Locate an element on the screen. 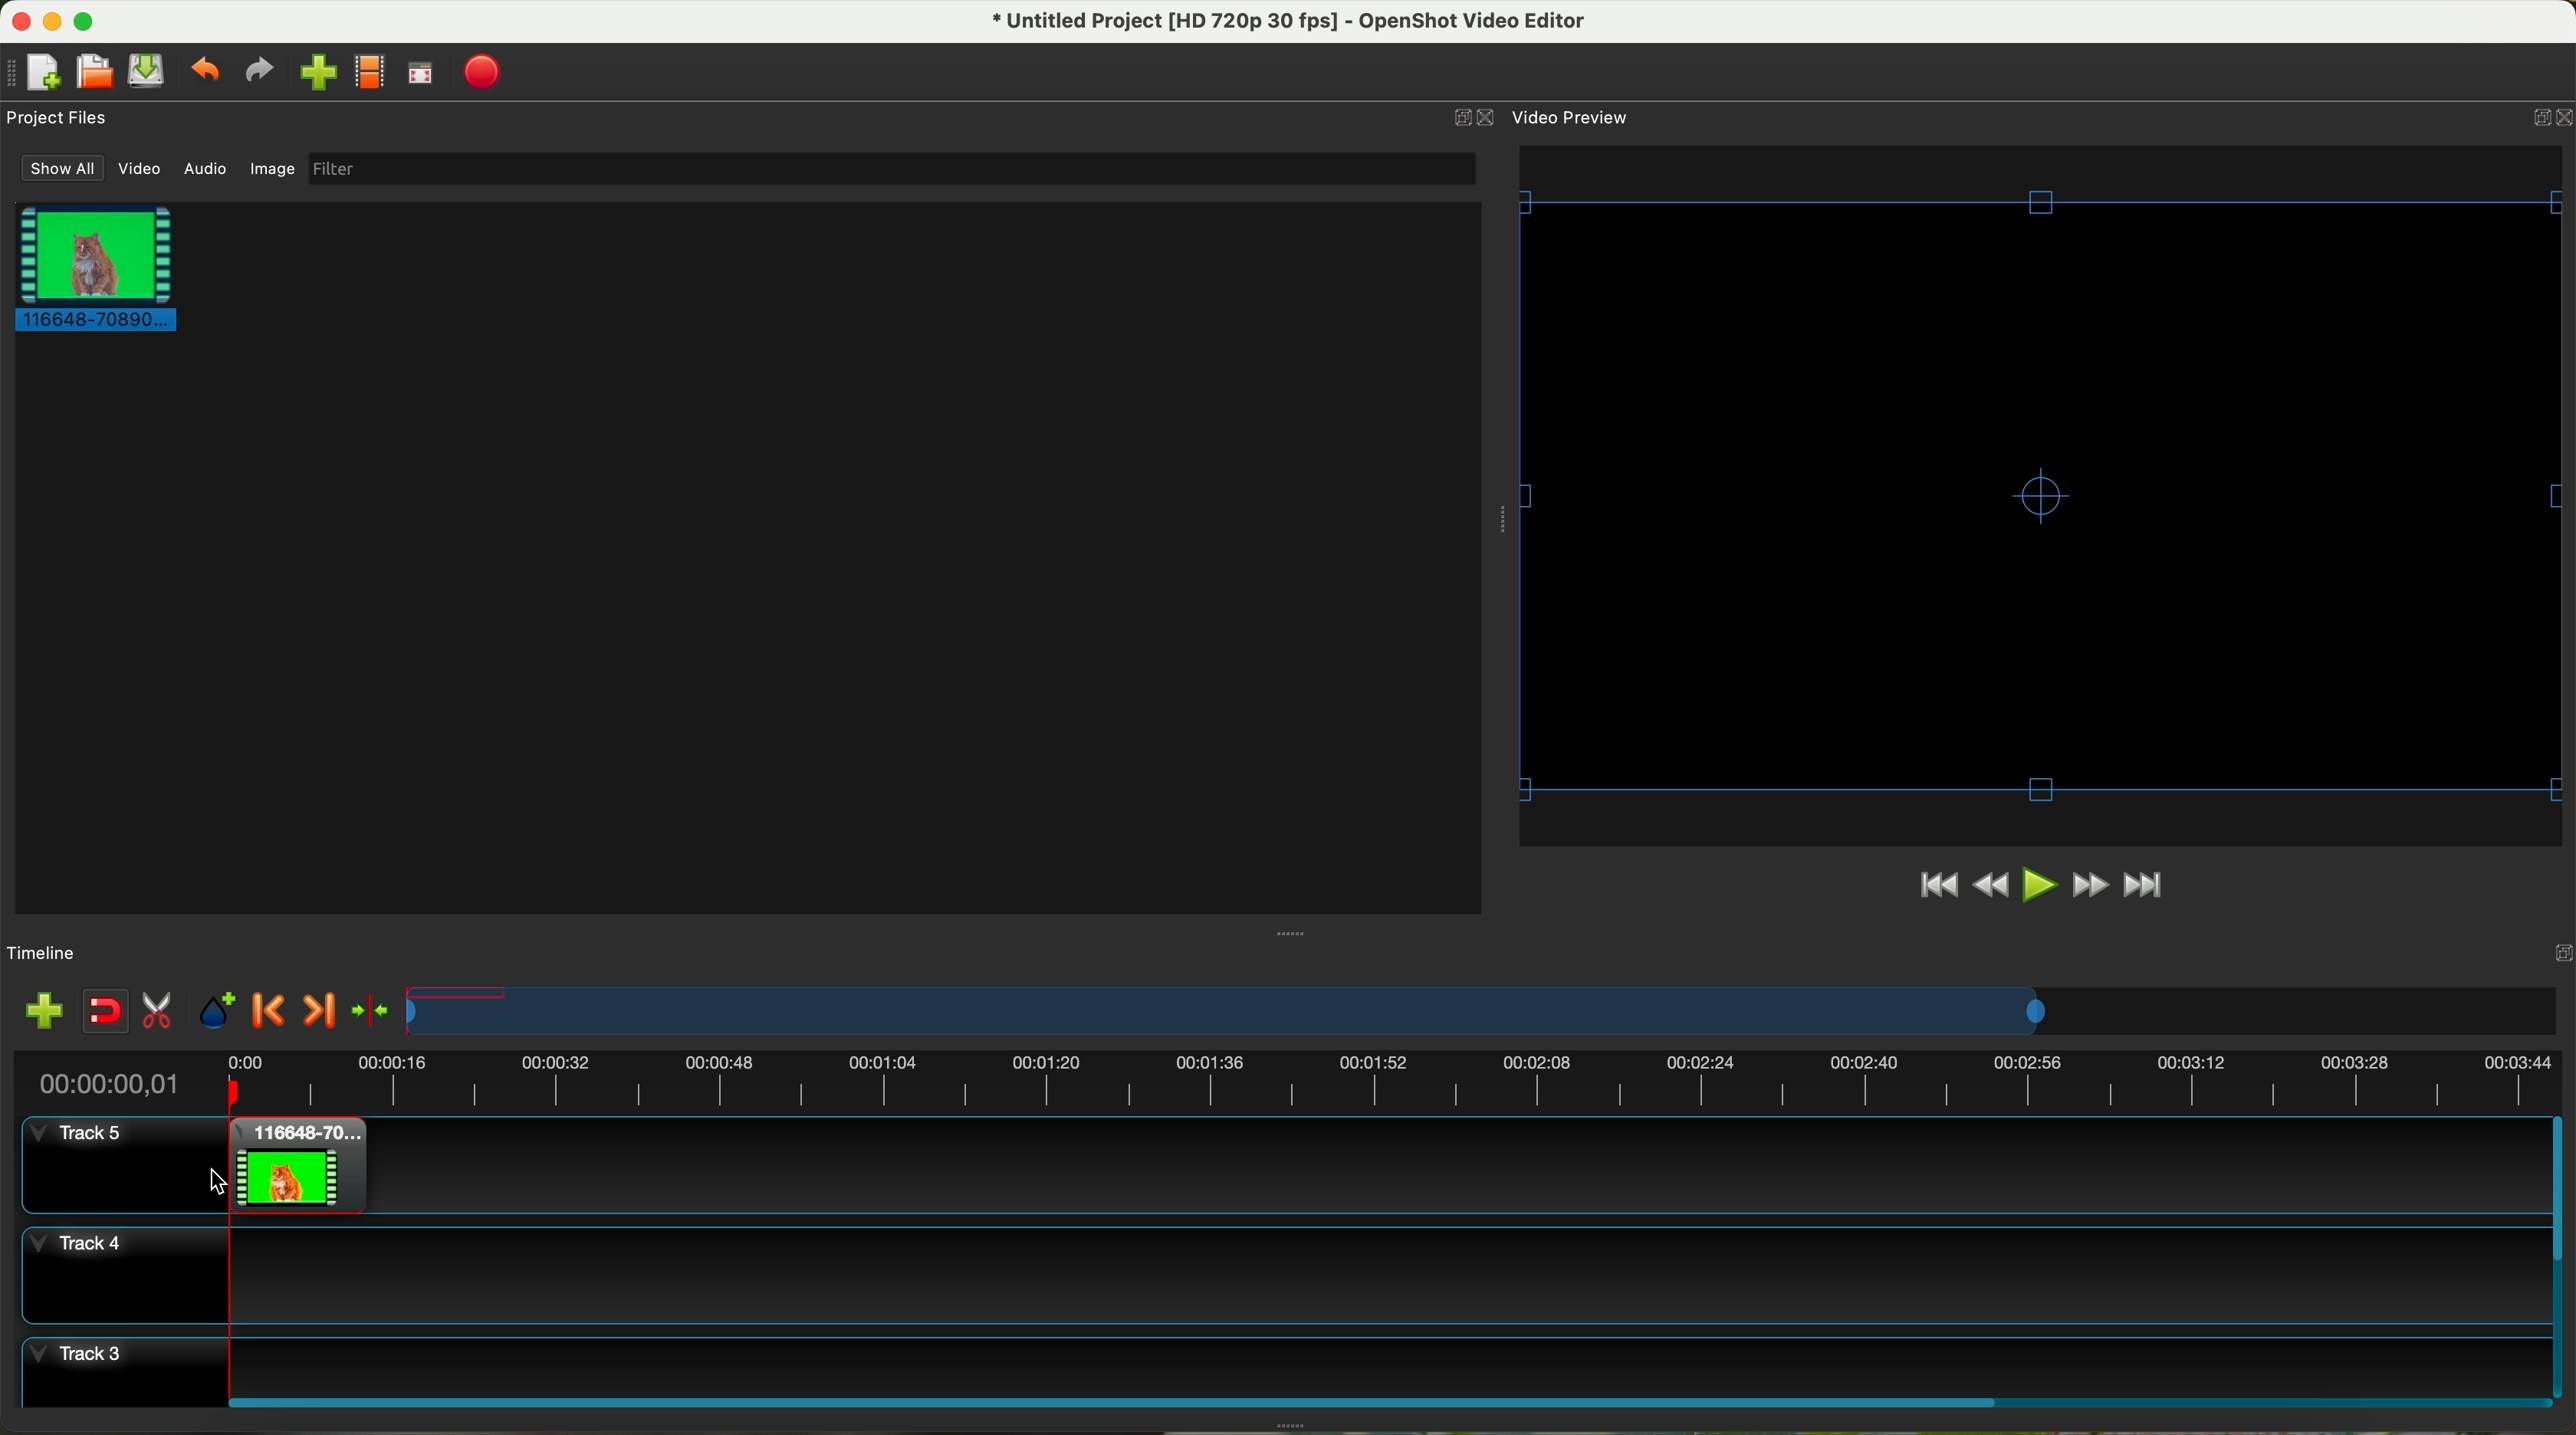 The image size is (2576, 1435). track 4 is located at coordinates (1281, 1275).